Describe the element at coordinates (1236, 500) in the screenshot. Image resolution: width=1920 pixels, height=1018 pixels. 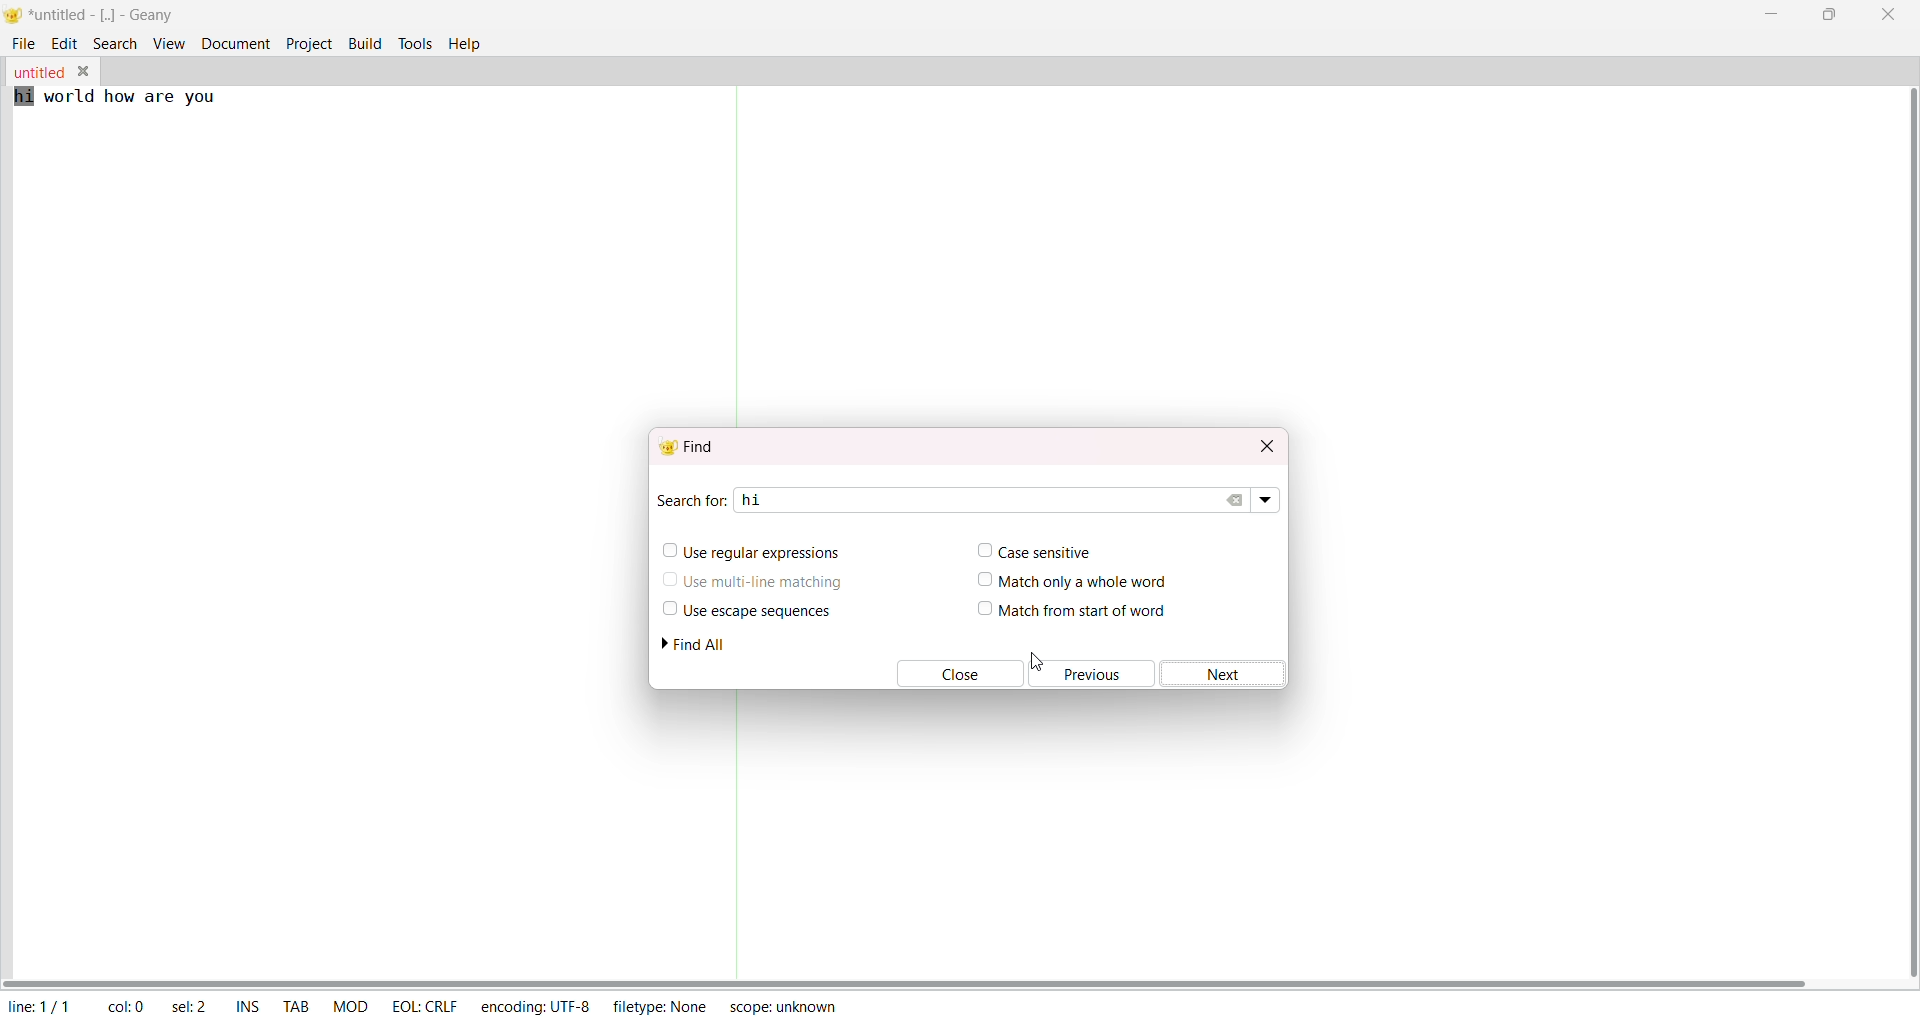
I see `clear search` at that location.